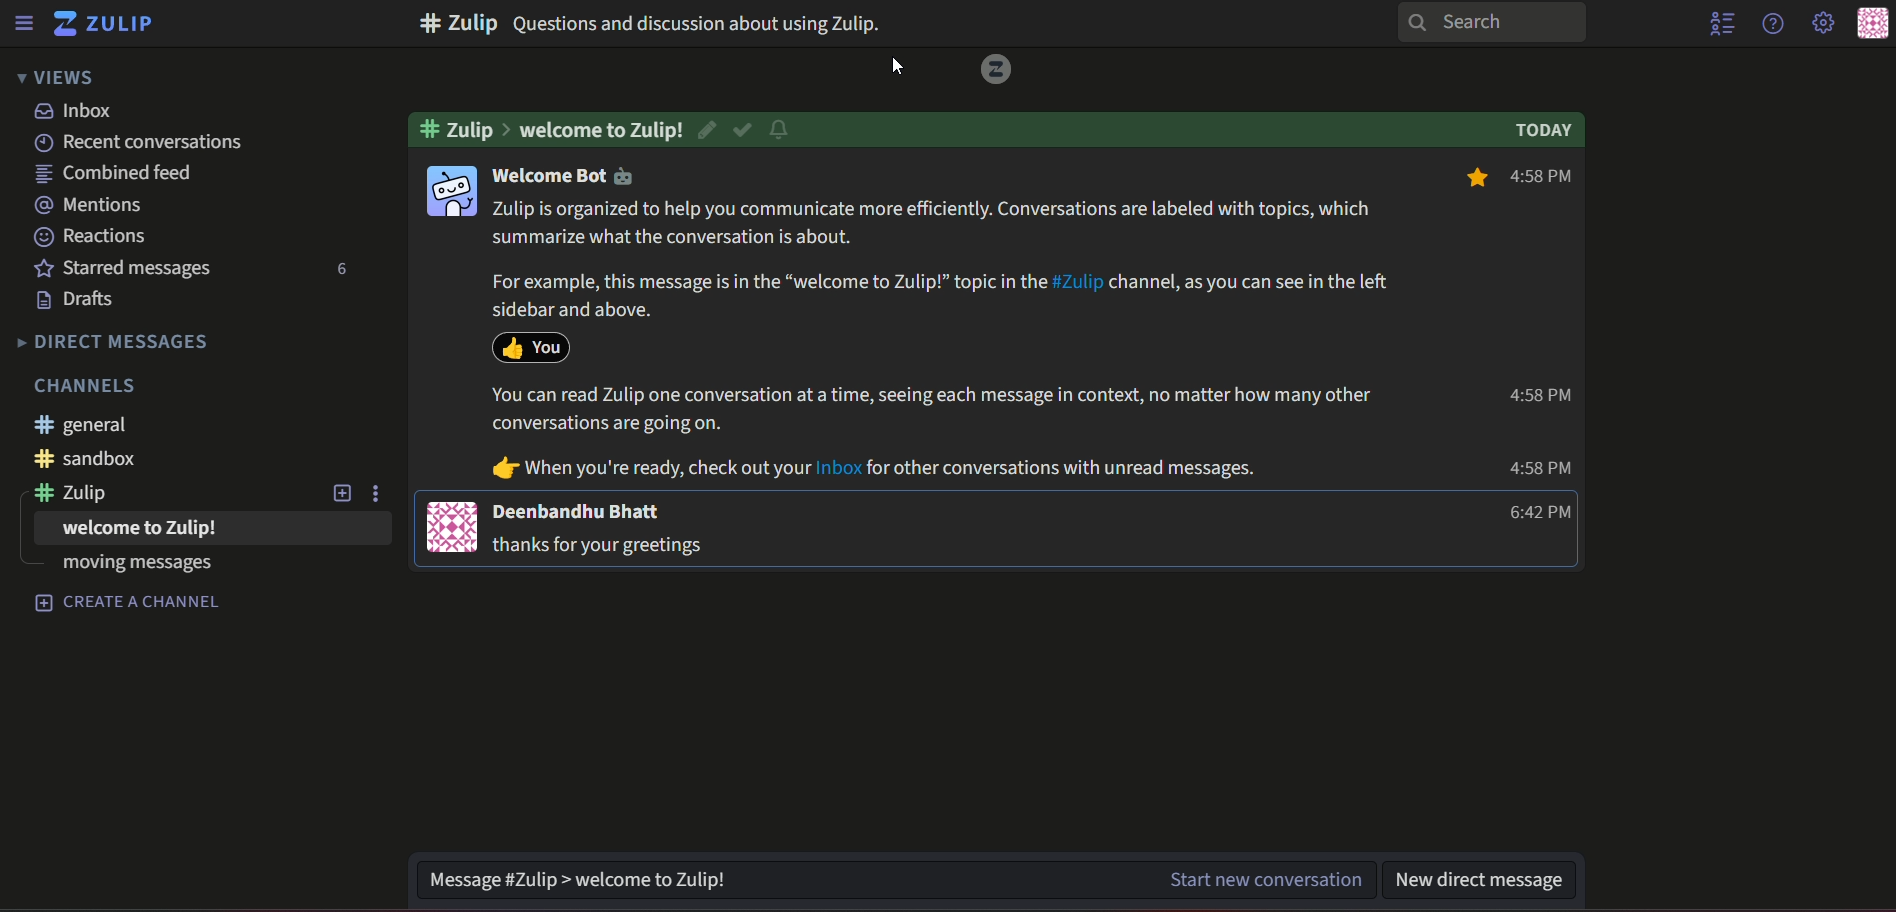  Describe the element at coordinates (1772, 24) in the screenshot. I see `help menu` at that location.